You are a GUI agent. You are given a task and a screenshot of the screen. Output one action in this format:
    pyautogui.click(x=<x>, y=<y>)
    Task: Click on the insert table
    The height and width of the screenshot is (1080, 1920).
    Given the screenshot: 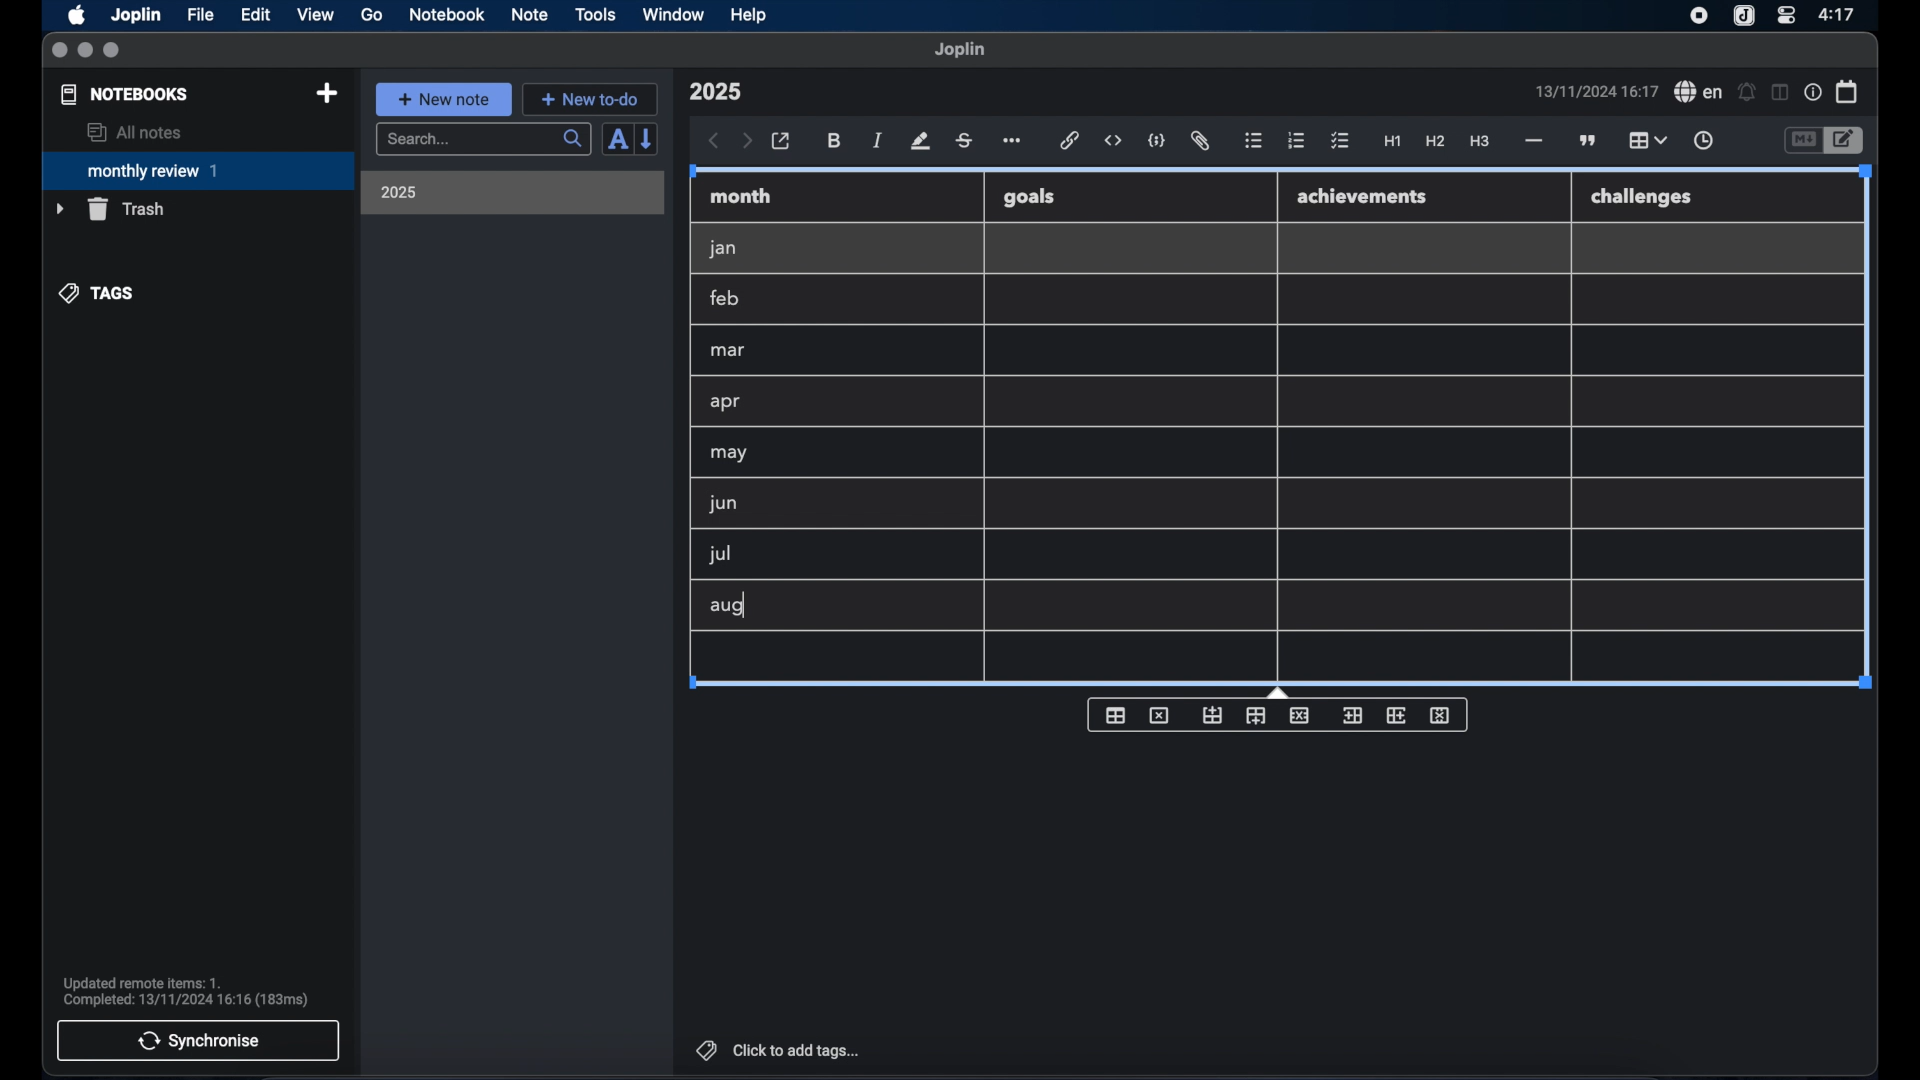 What is the action you would take?
    pyautogui.click(x=1115, y=715)
    